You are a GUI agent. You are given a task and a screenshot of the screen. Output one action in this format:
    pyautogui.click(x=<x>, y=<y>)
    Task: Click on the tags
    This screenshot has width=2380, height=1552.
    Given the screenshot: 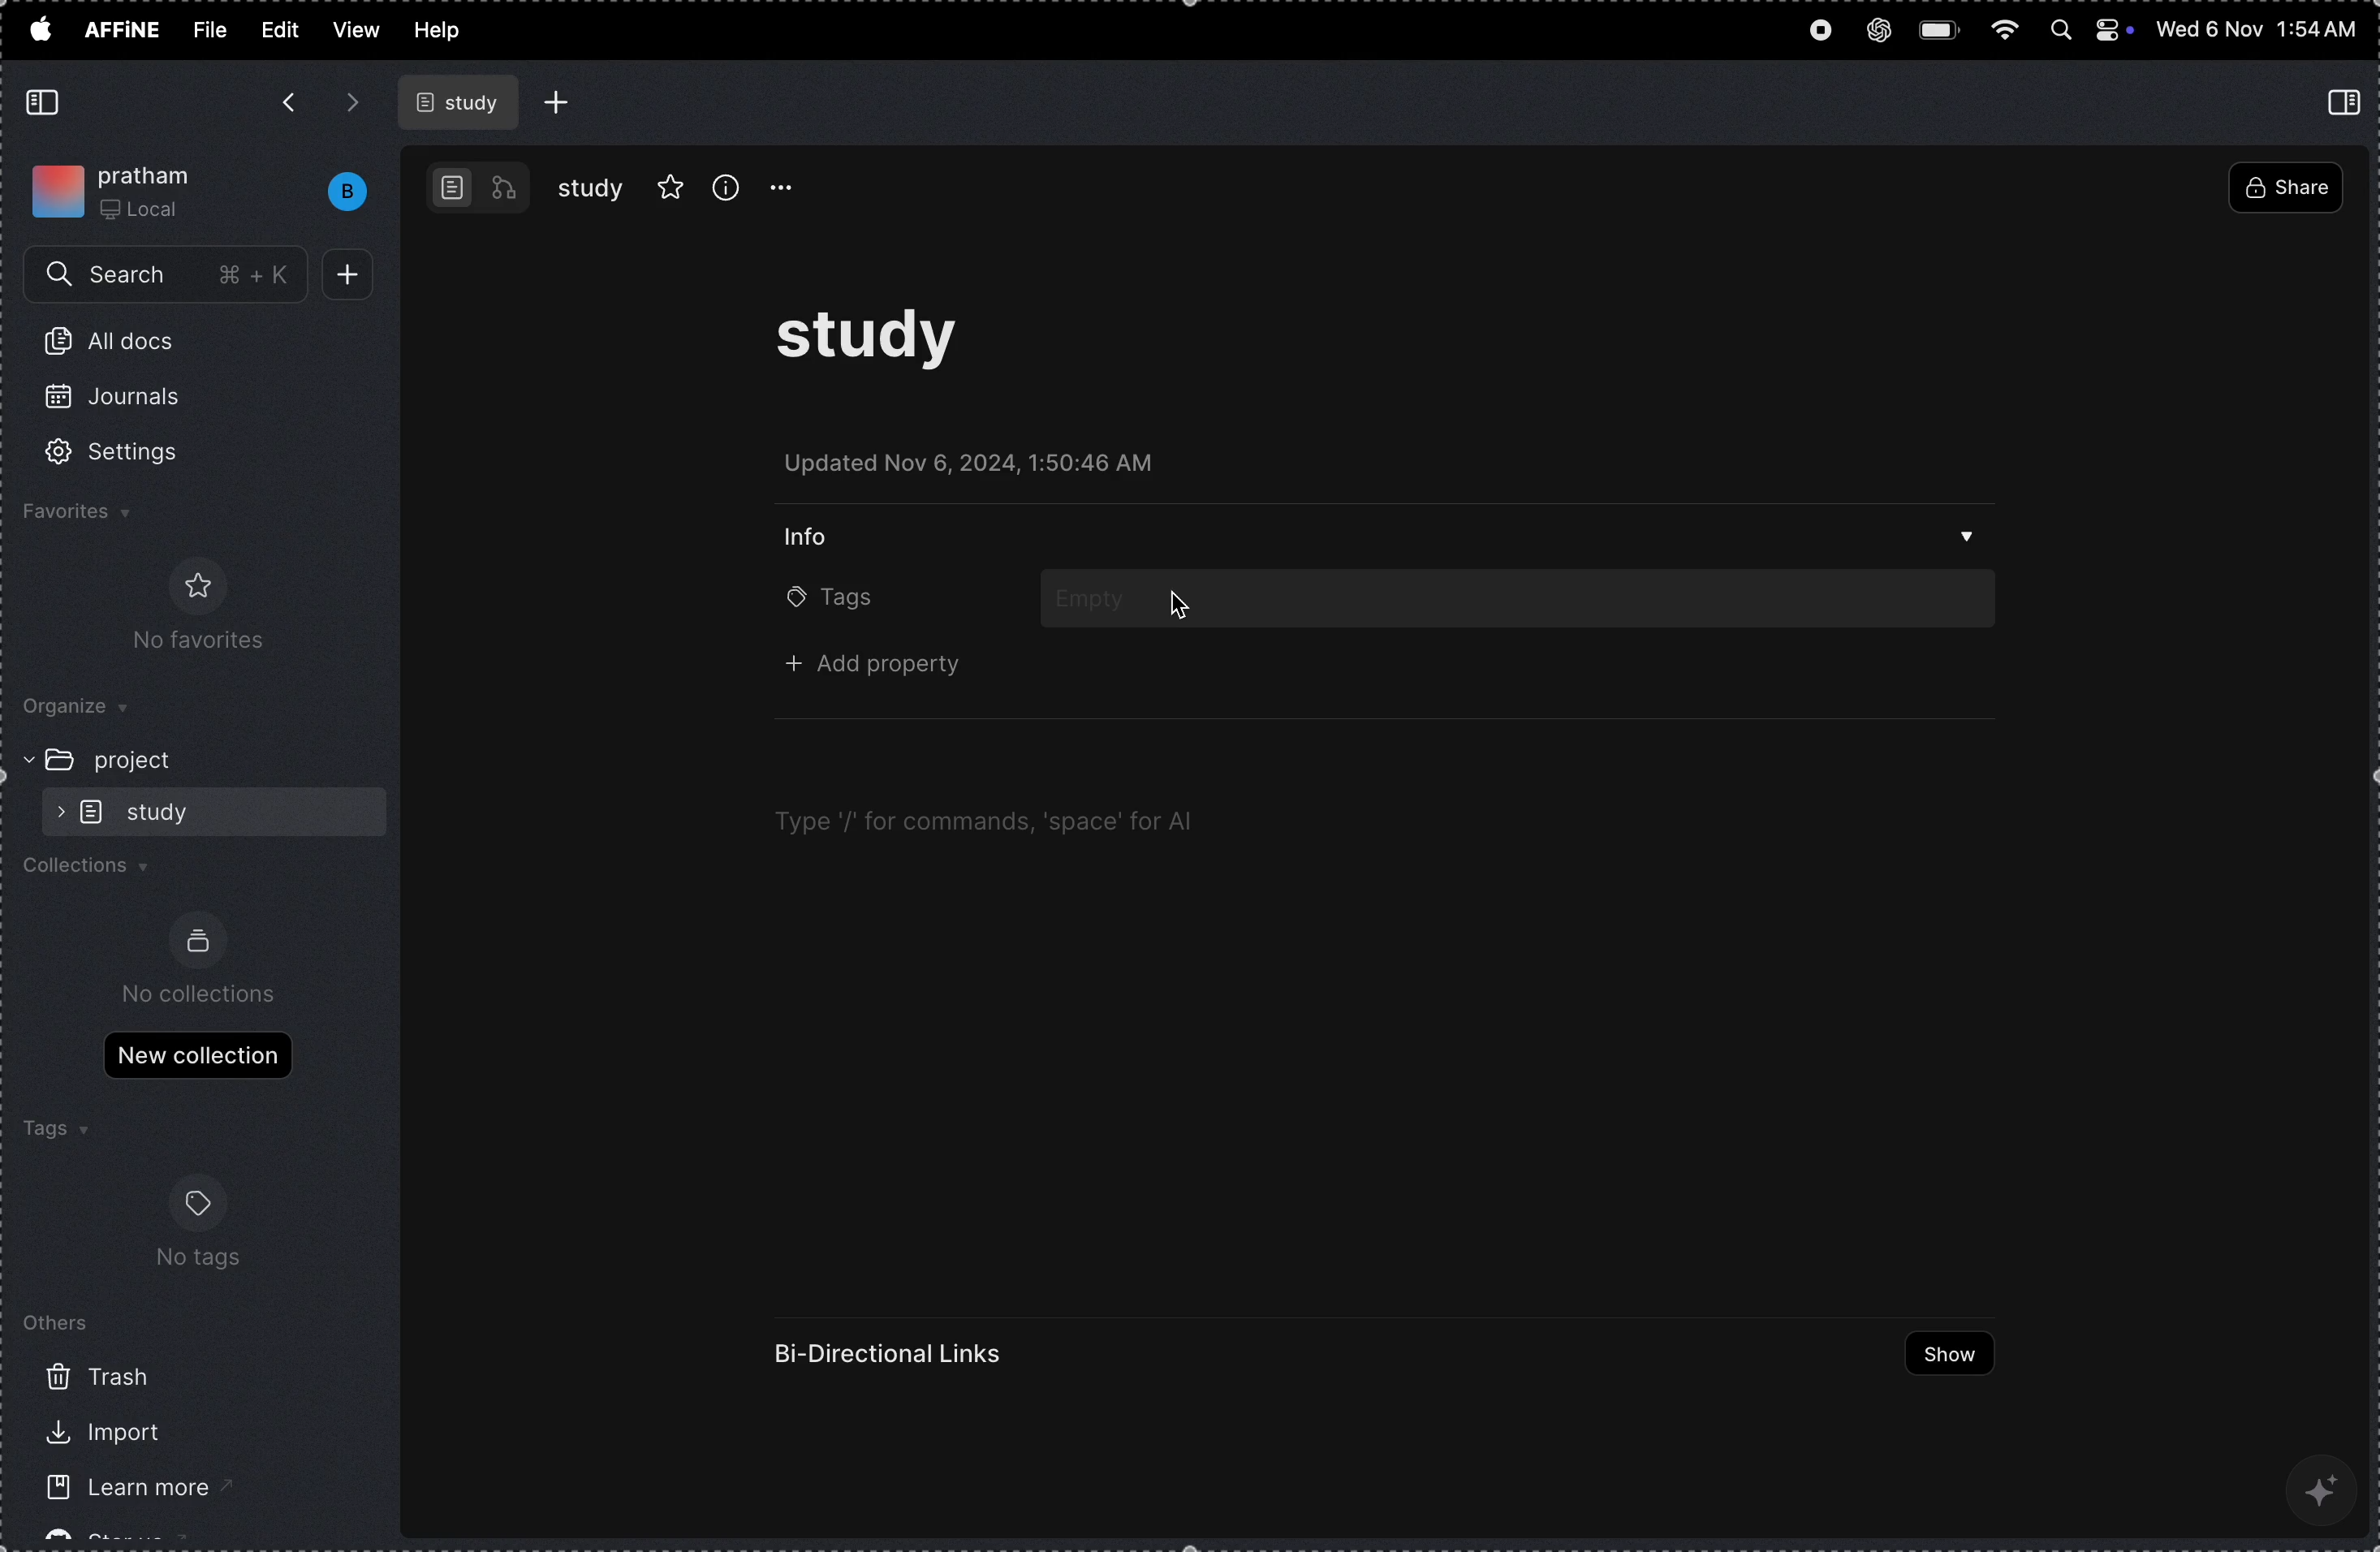 What is the action you would take?
    pyautogui.click(x=832, y=601)
    